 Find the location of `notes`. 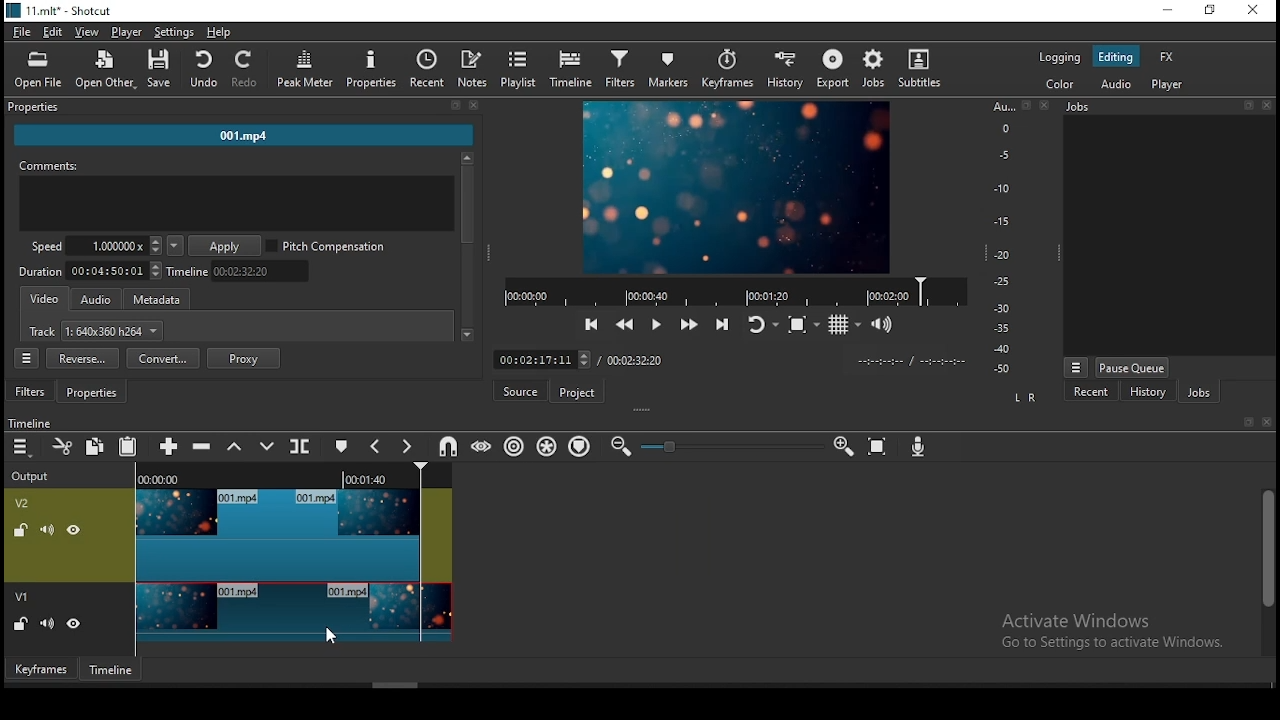

notes is located at coordinates (475, 69).